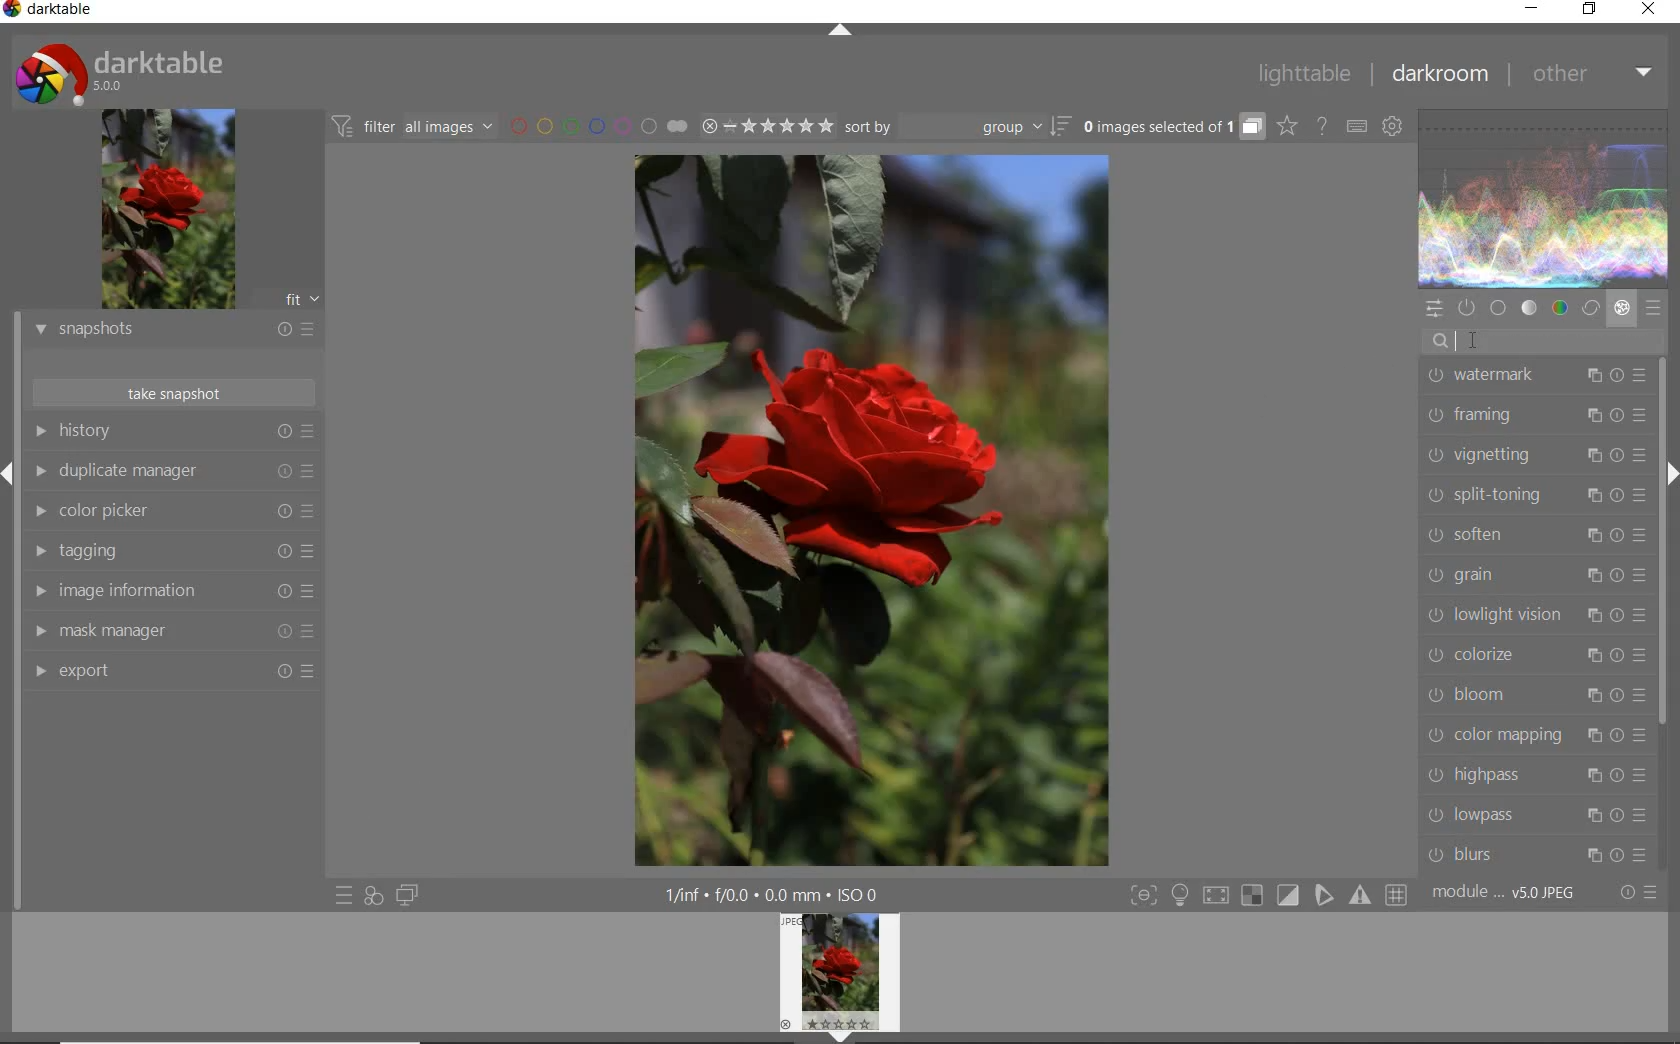  What do you see at coordinates (173, 393) in the screenshot?
I see `take snapshot` at bounding box center [173, 393].